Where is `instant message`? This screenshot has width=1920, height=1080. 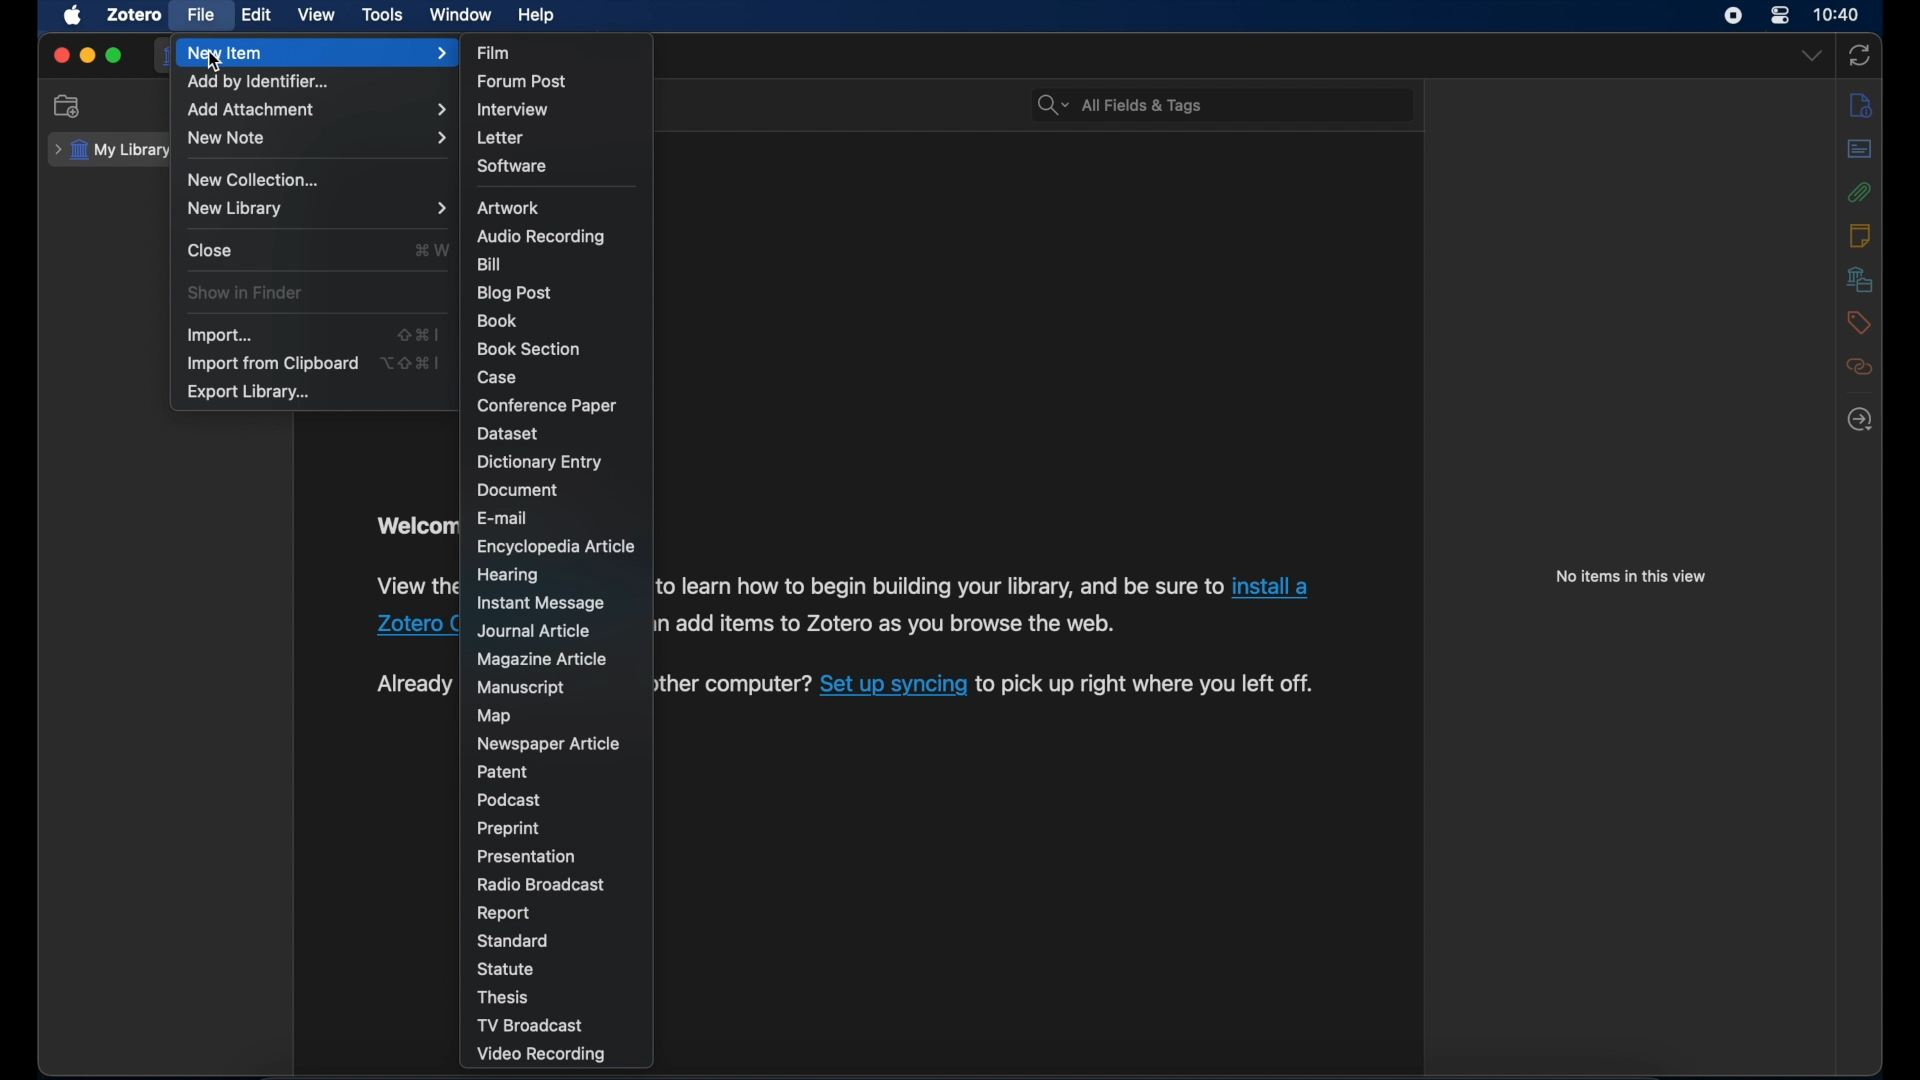
instant message is located at coordinates (542, 604).